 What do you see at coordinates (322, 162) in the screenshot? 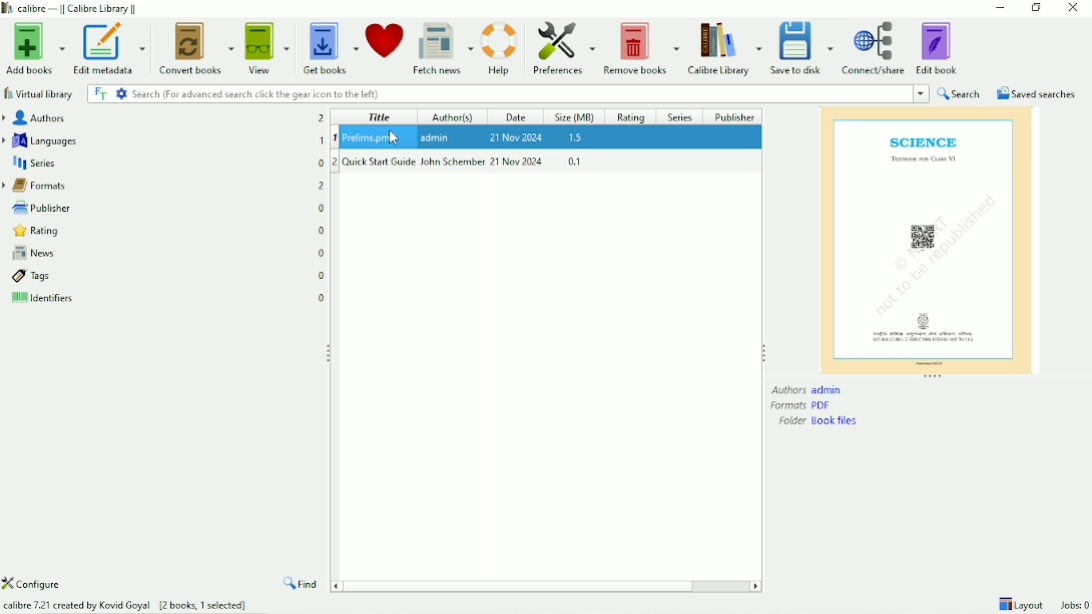
I see `0` at bounding box center [322, 162].